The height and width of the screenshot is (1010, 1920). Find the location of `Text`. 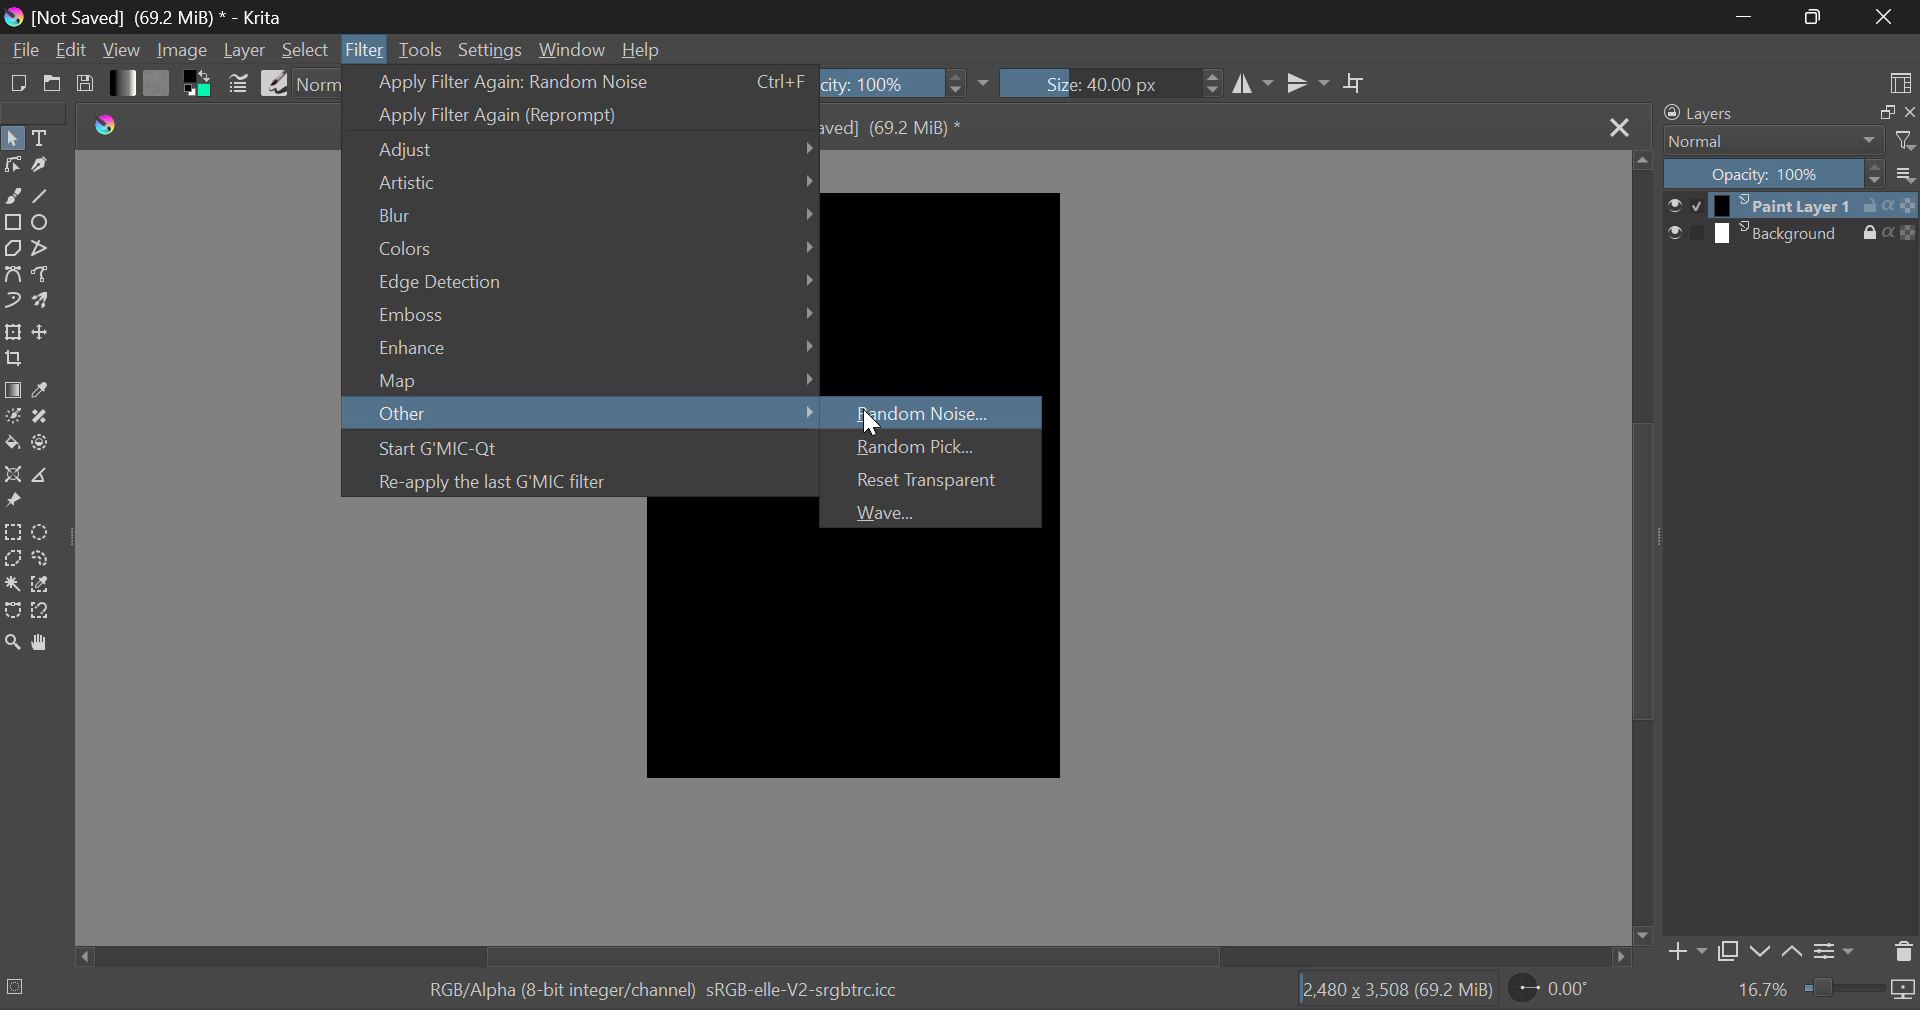

Text is located at coordinates (41, 136).